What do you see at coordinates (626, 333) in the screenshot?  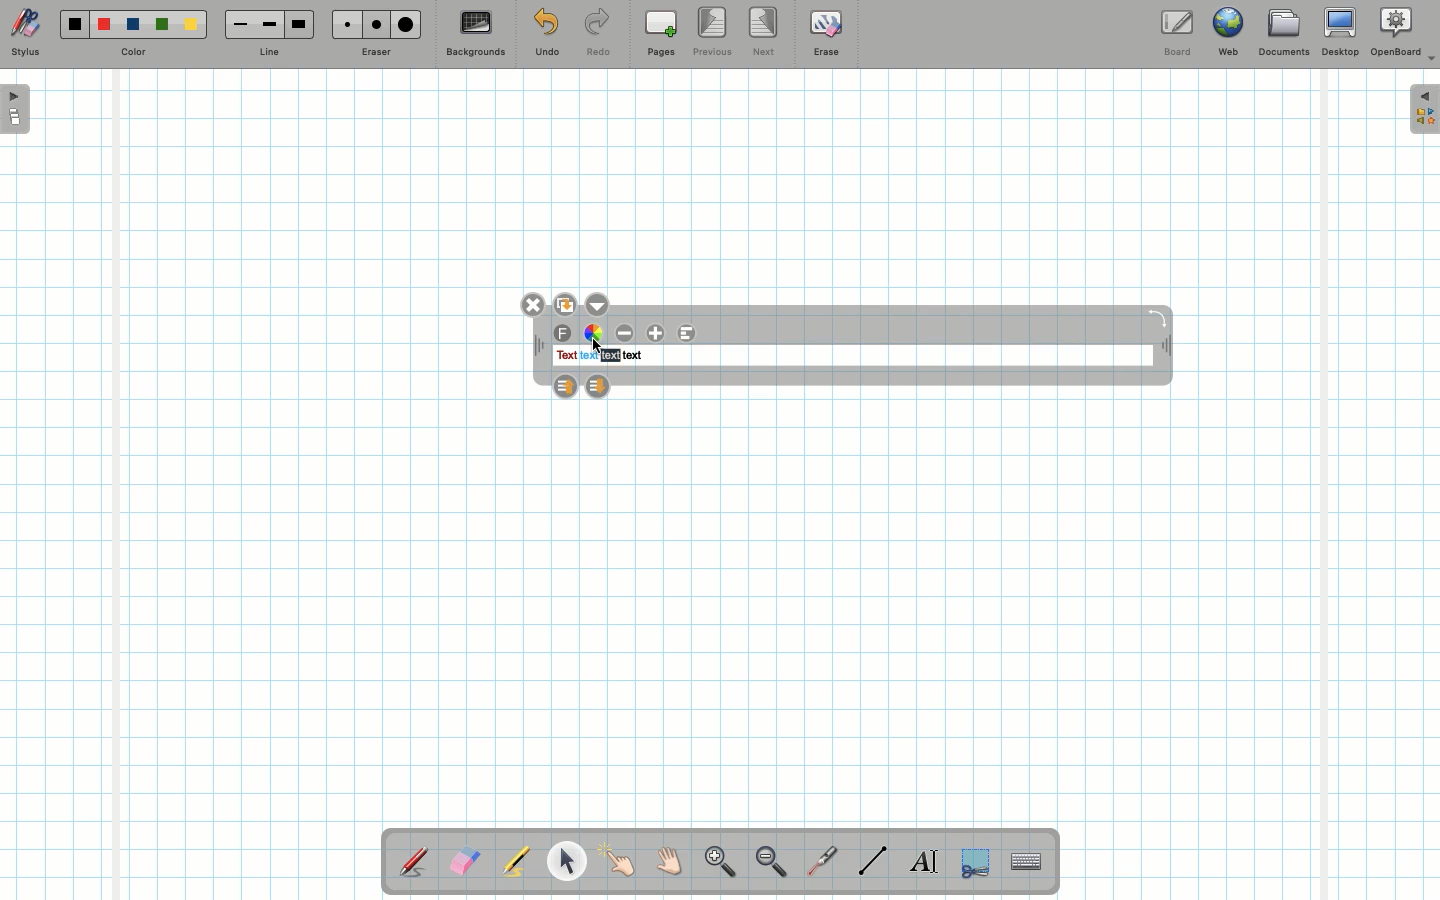 I see `Decrease font size` at bounding box center [626, 333].